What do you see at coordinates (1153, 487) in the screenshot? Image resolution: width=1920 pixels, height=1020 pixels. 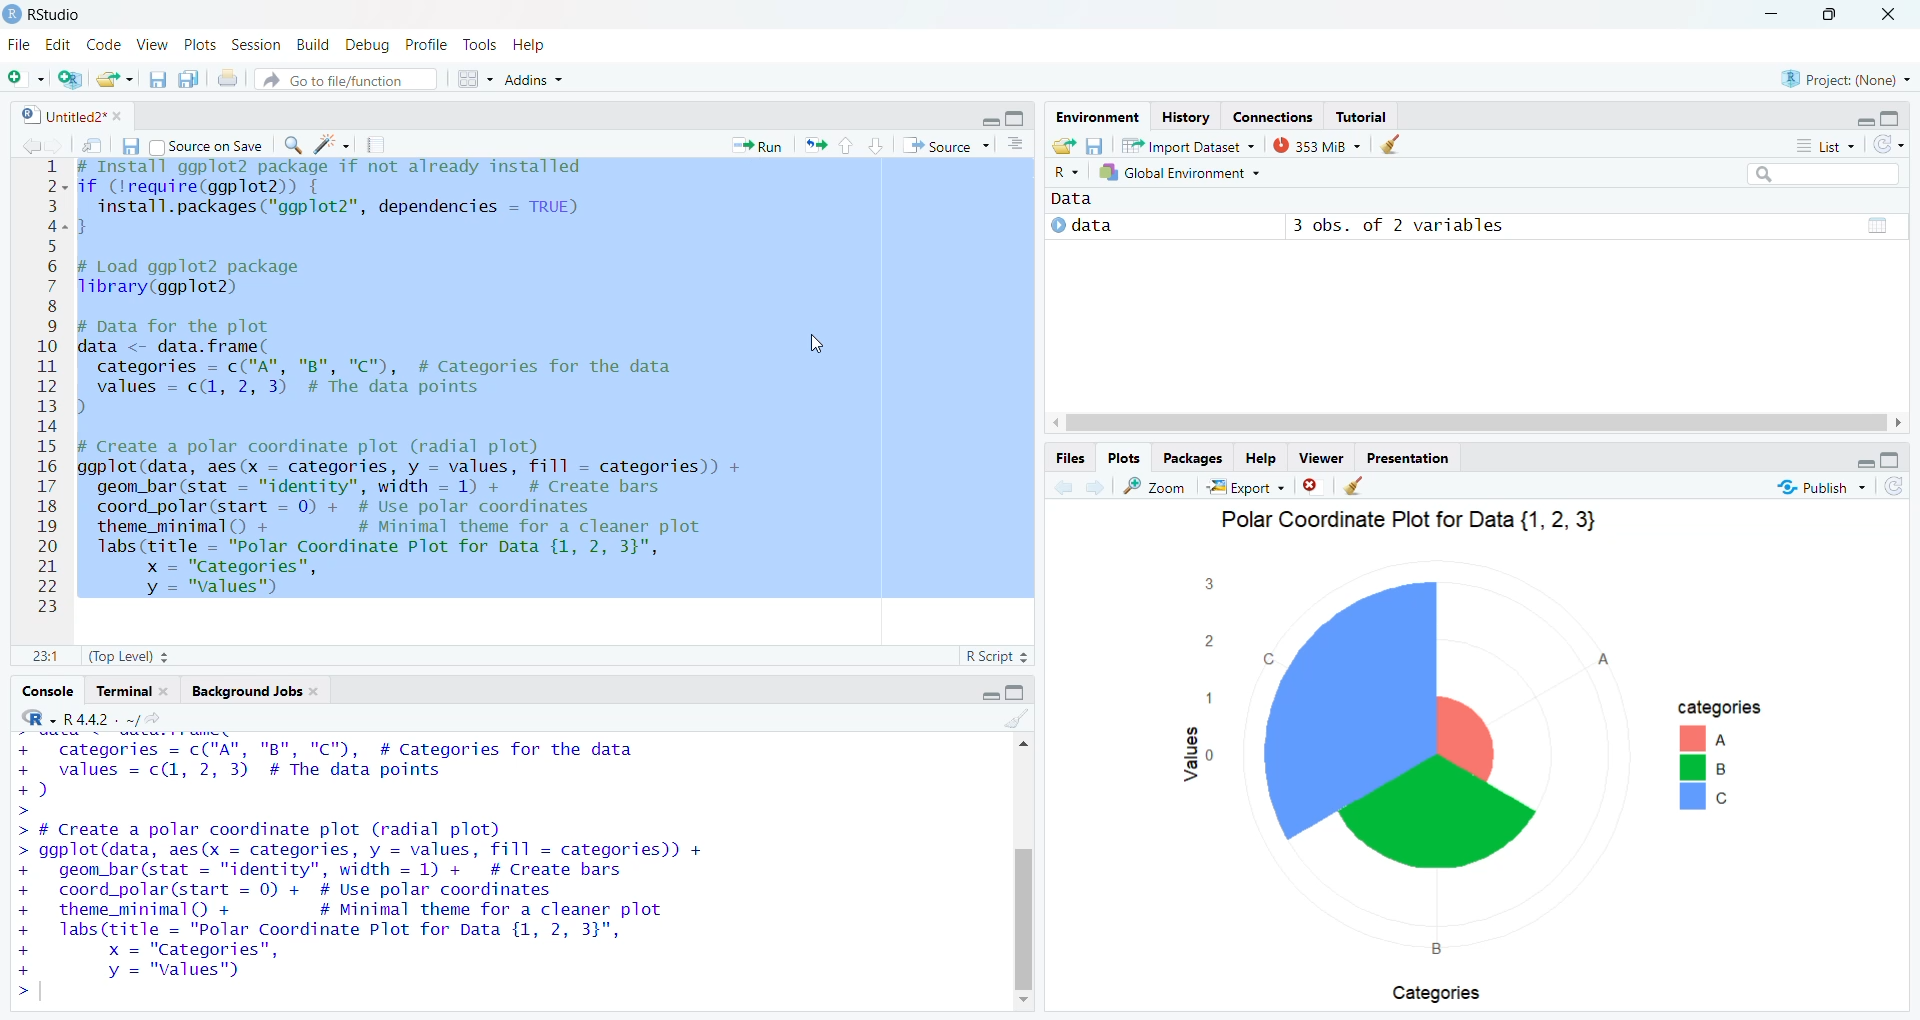 I see `zoom` at bounding box center [1153, 487].